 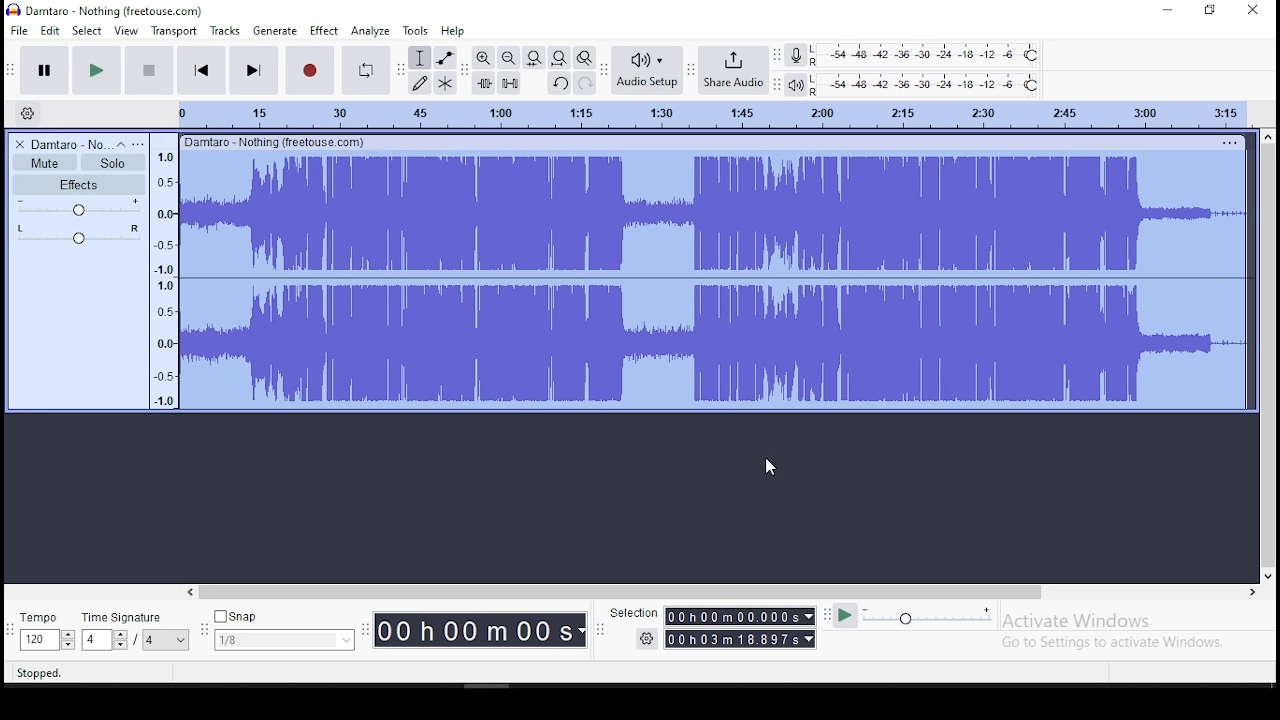 I want to click on record meter, so click(x=796, y=54).